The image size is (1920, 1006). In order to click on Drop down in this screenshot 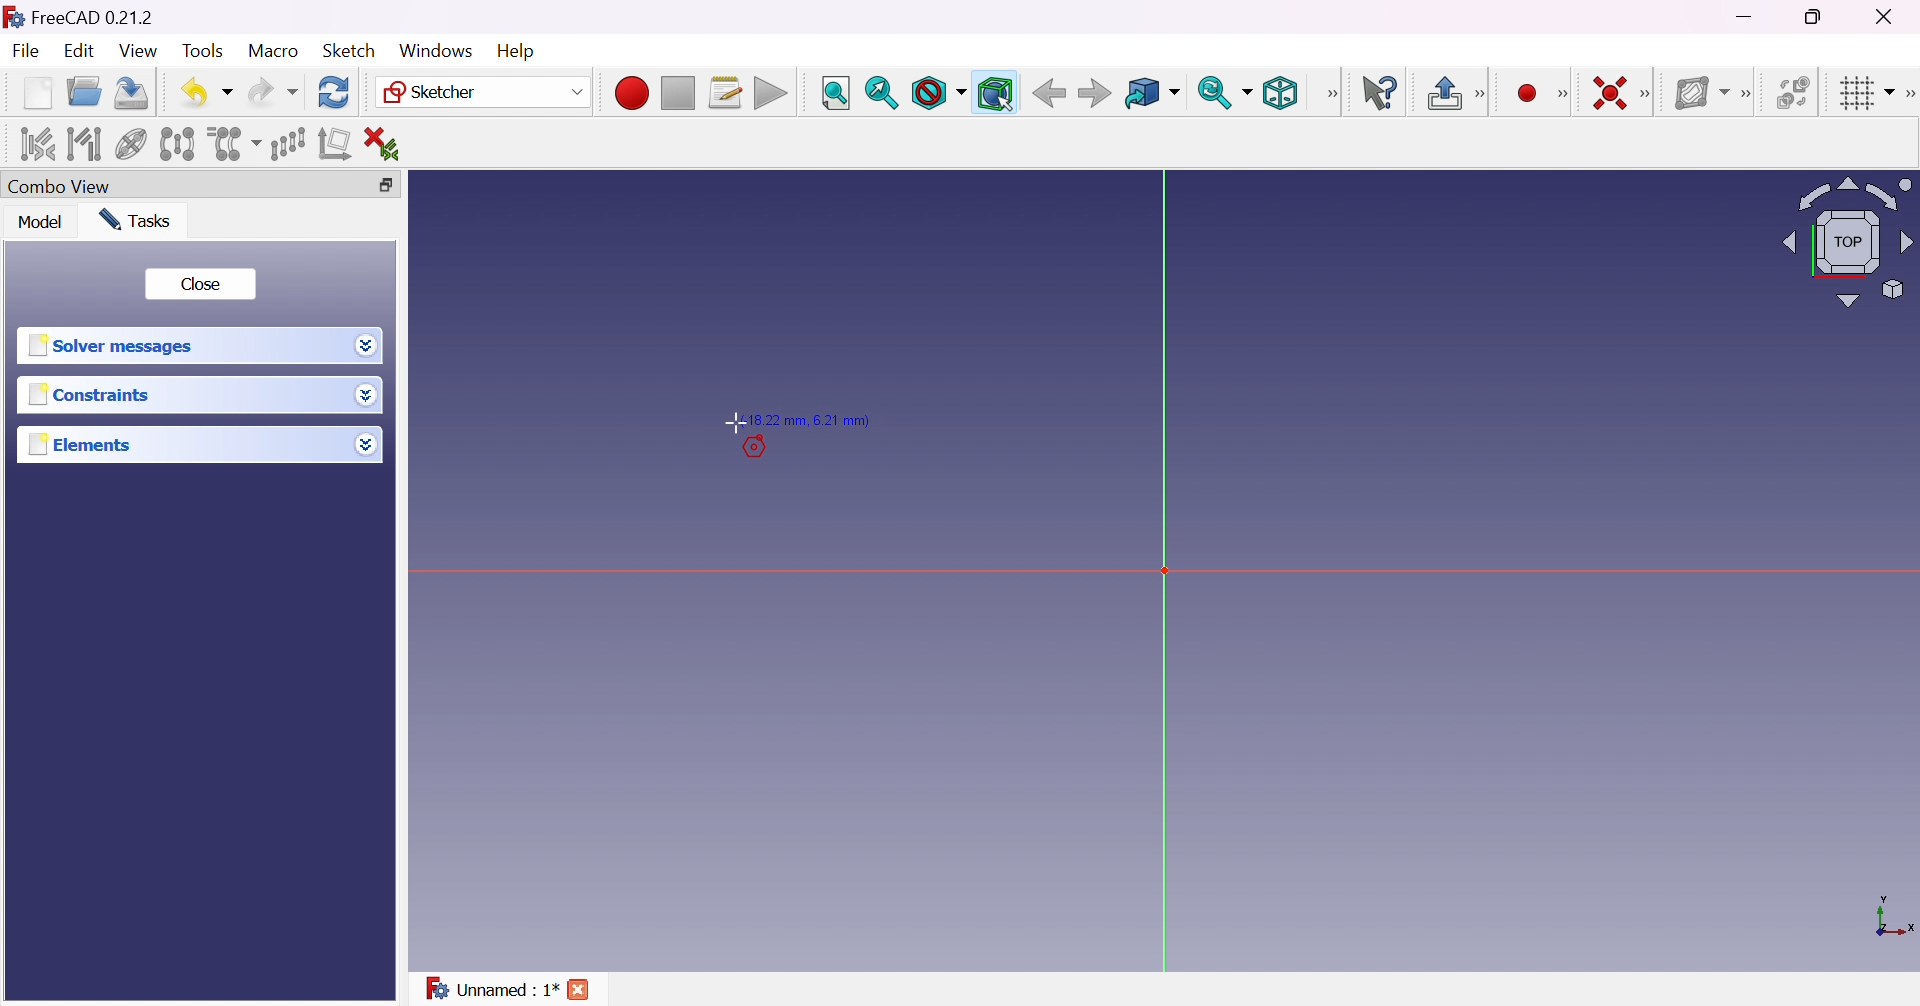, I will do `click(371, 397)`.